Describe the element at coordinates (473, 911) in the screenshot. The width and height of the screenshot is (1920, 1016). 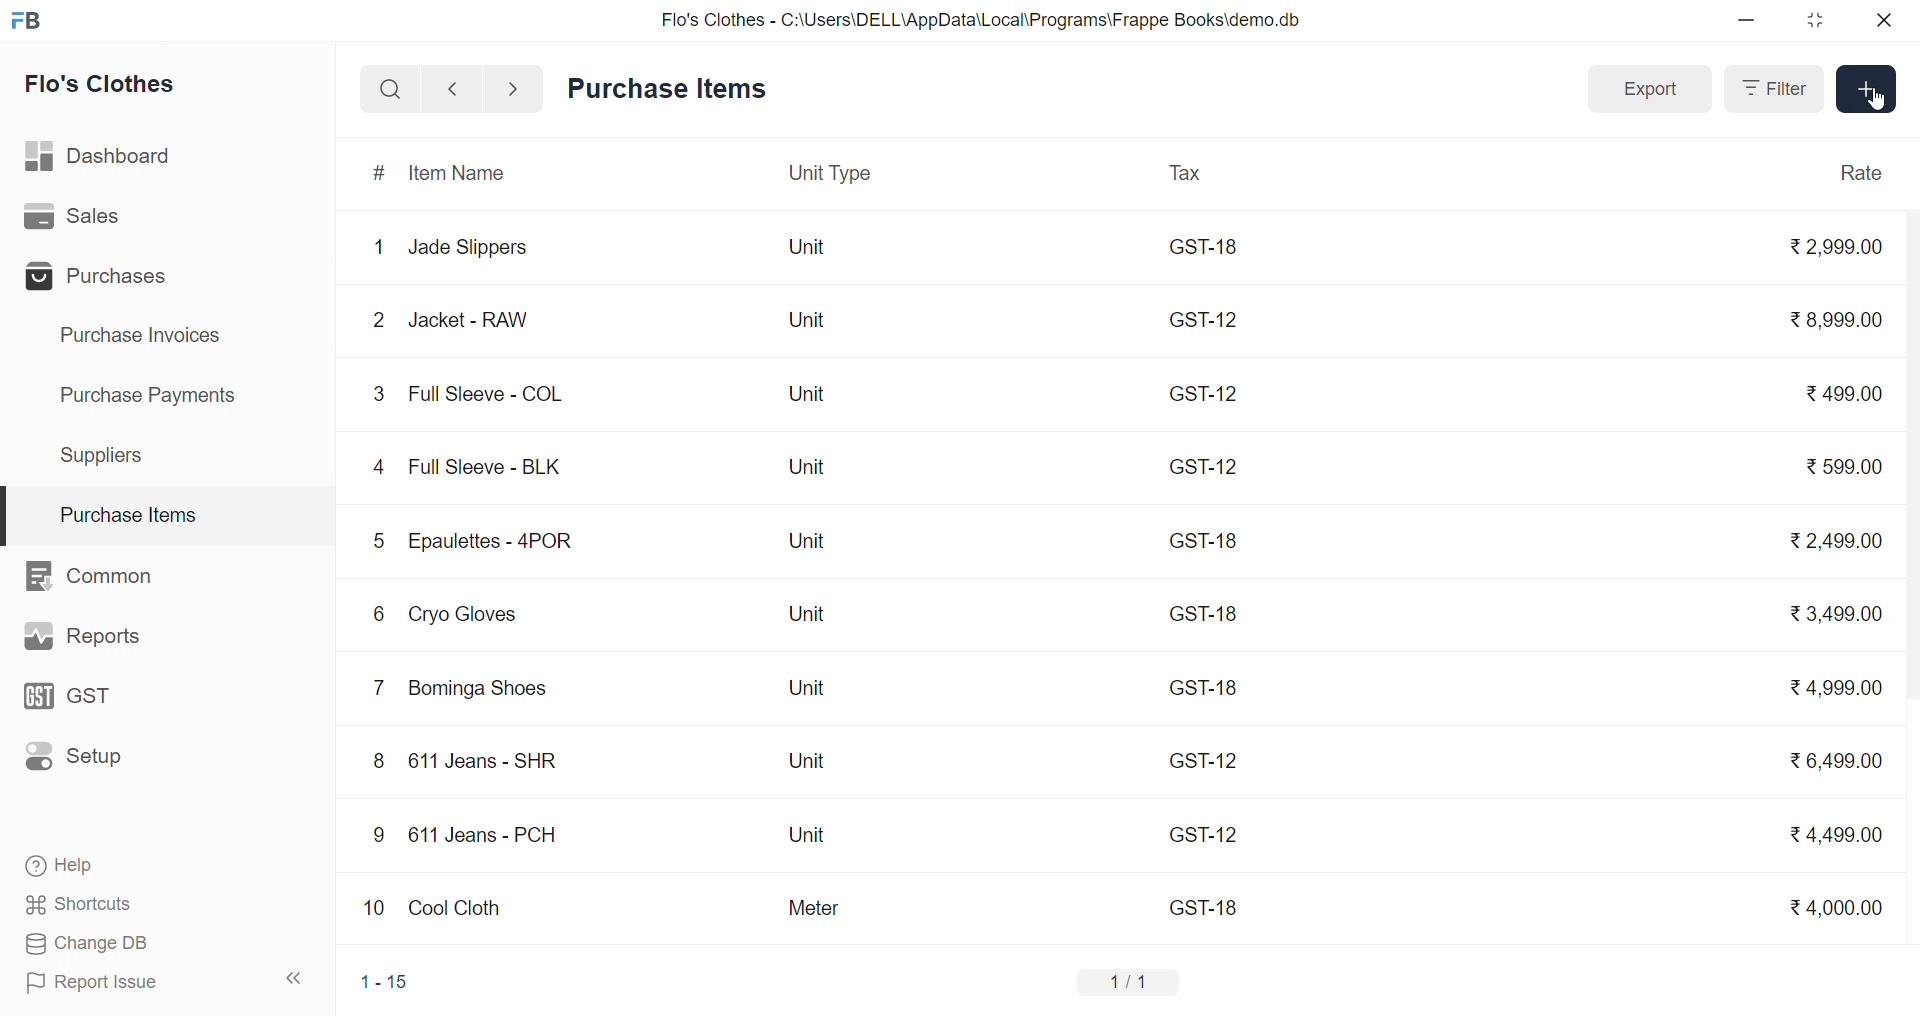
I see `Cool Cloth` at that location.